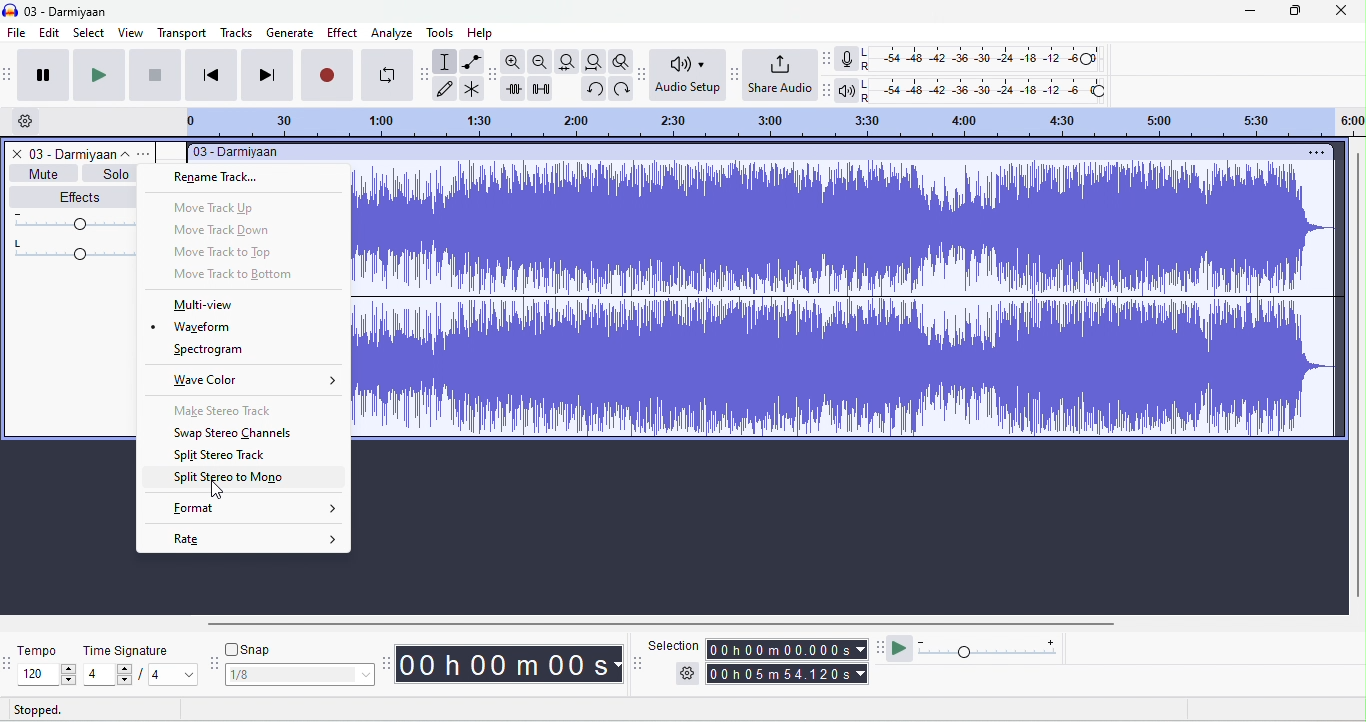 The image size is (1366, 722). I want to click on title, so click(58, 10).